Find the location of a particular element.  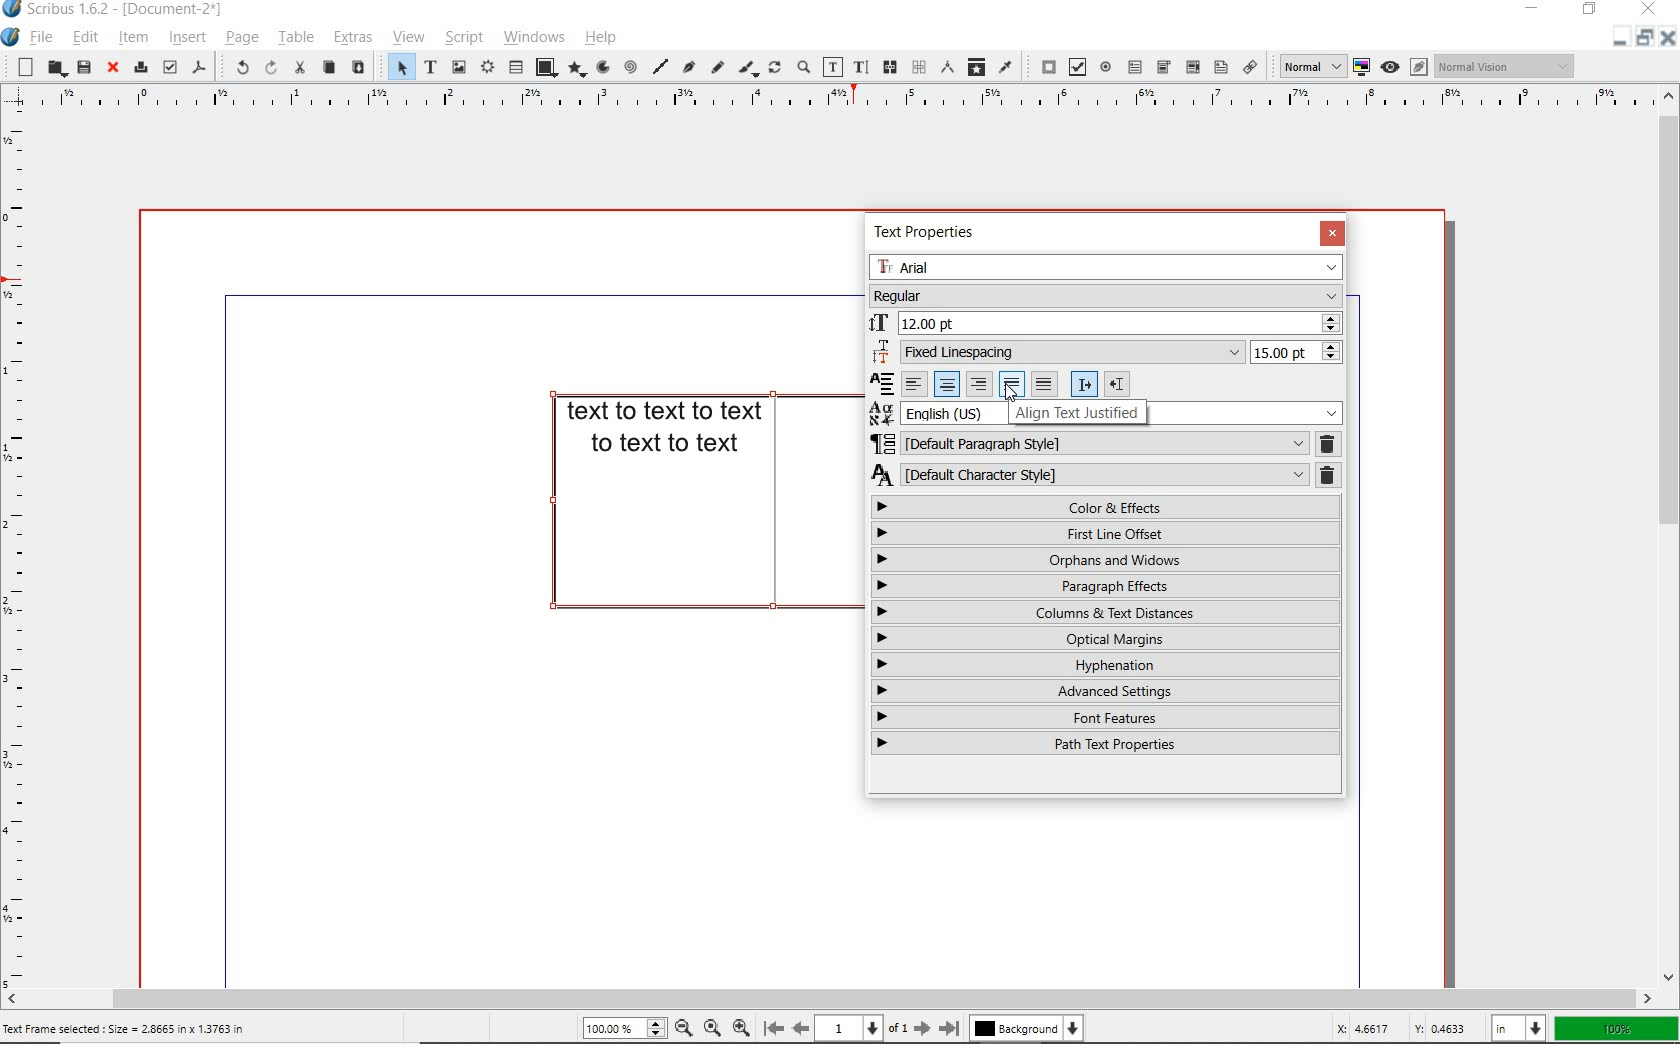

new is located at coordinates (22, 67).